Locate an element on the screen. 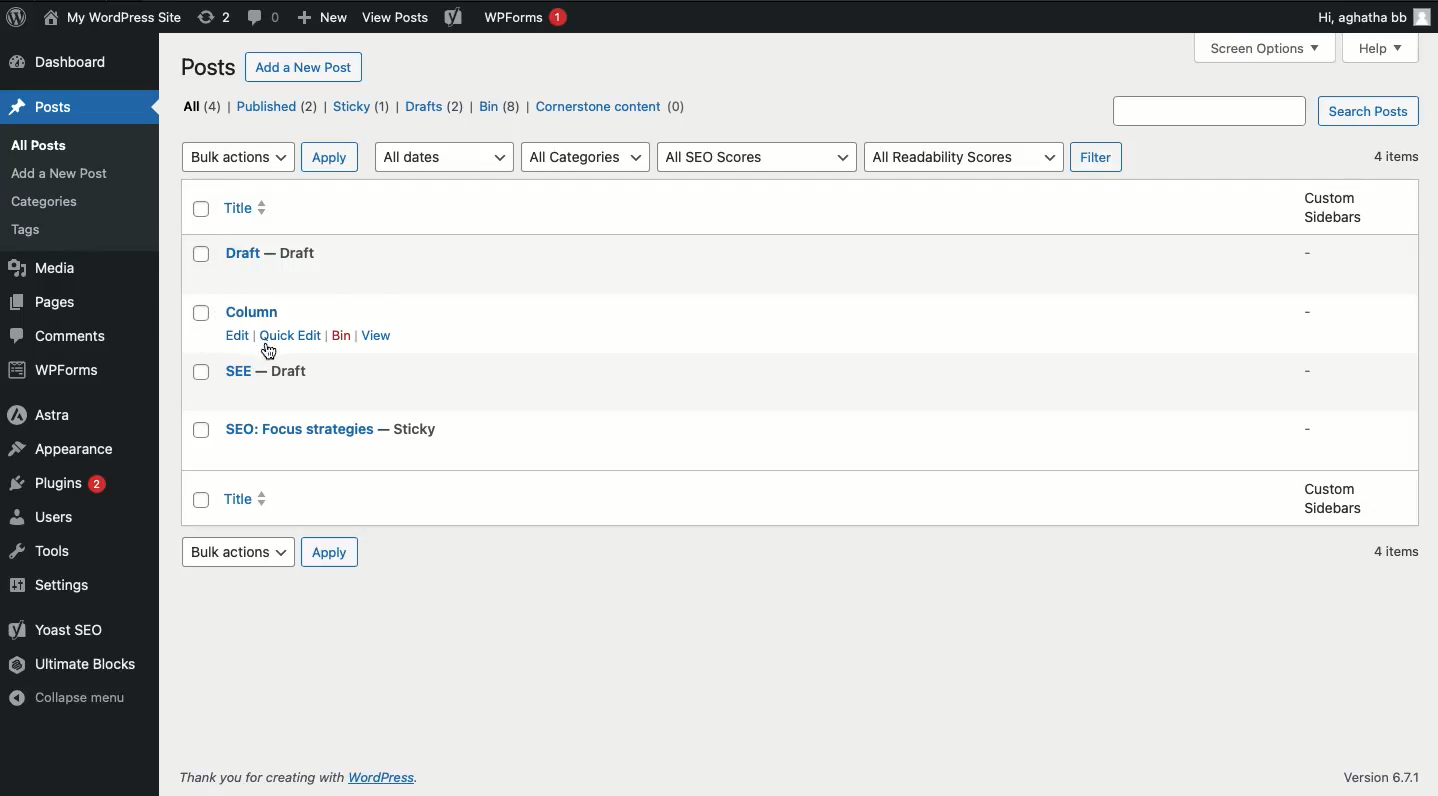  Plugins is located at coordinates (59, 488).